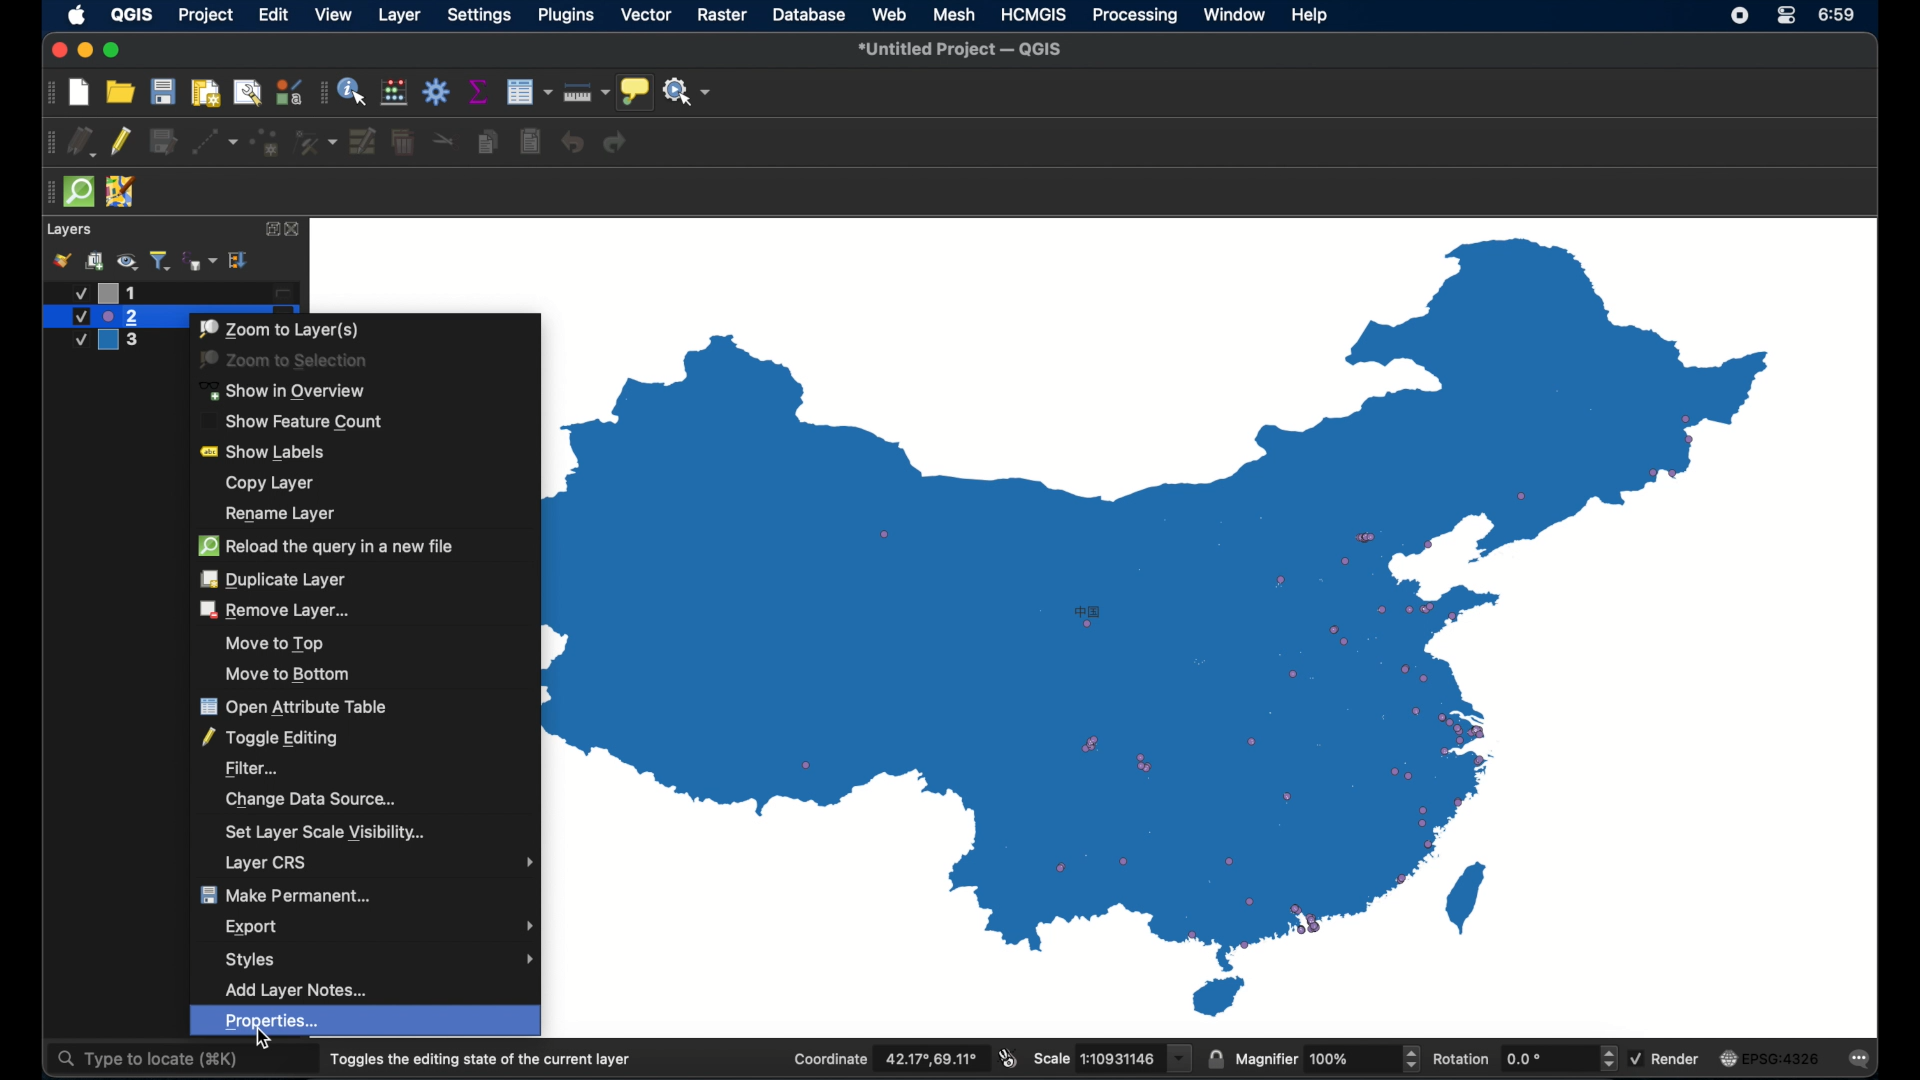 The height and width of the screenshot is (1080, 1920). What do you see at coordinates (618, 143) in the screenshot?
I see `redo` at bounding box center [618, 143].